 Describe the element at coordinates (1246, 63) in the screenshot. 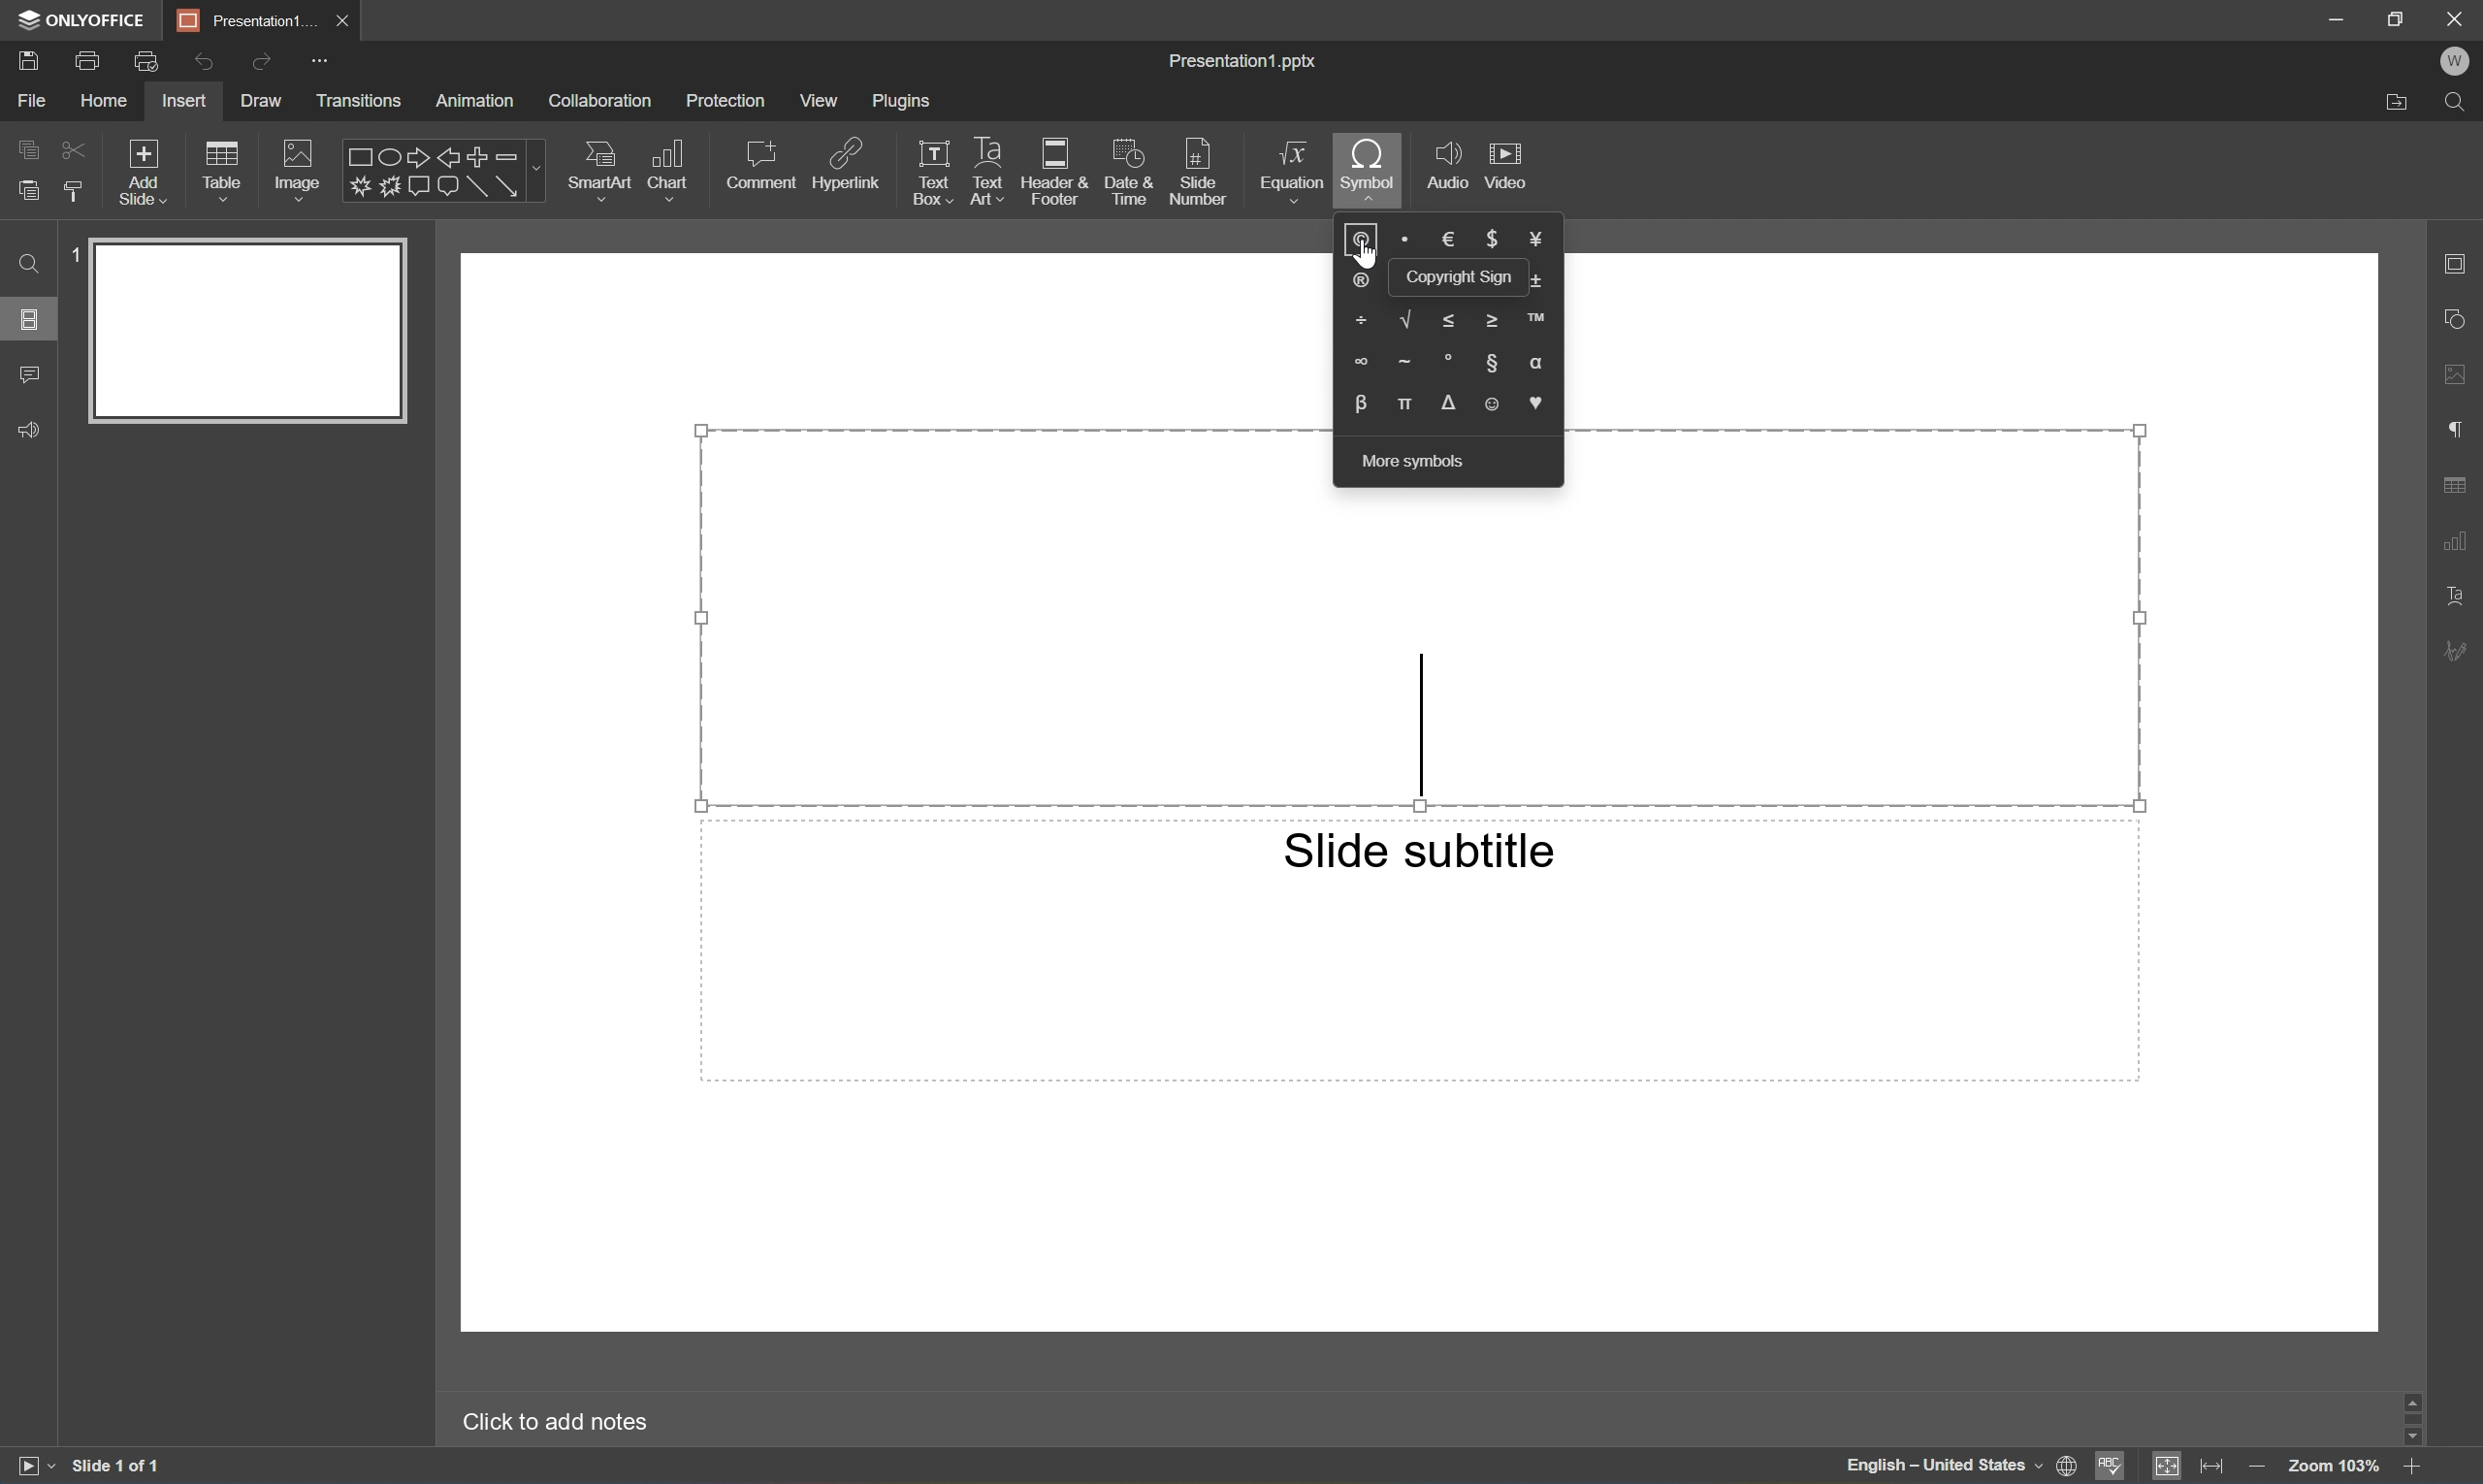

I see `Presentation1.pptx` at that location.